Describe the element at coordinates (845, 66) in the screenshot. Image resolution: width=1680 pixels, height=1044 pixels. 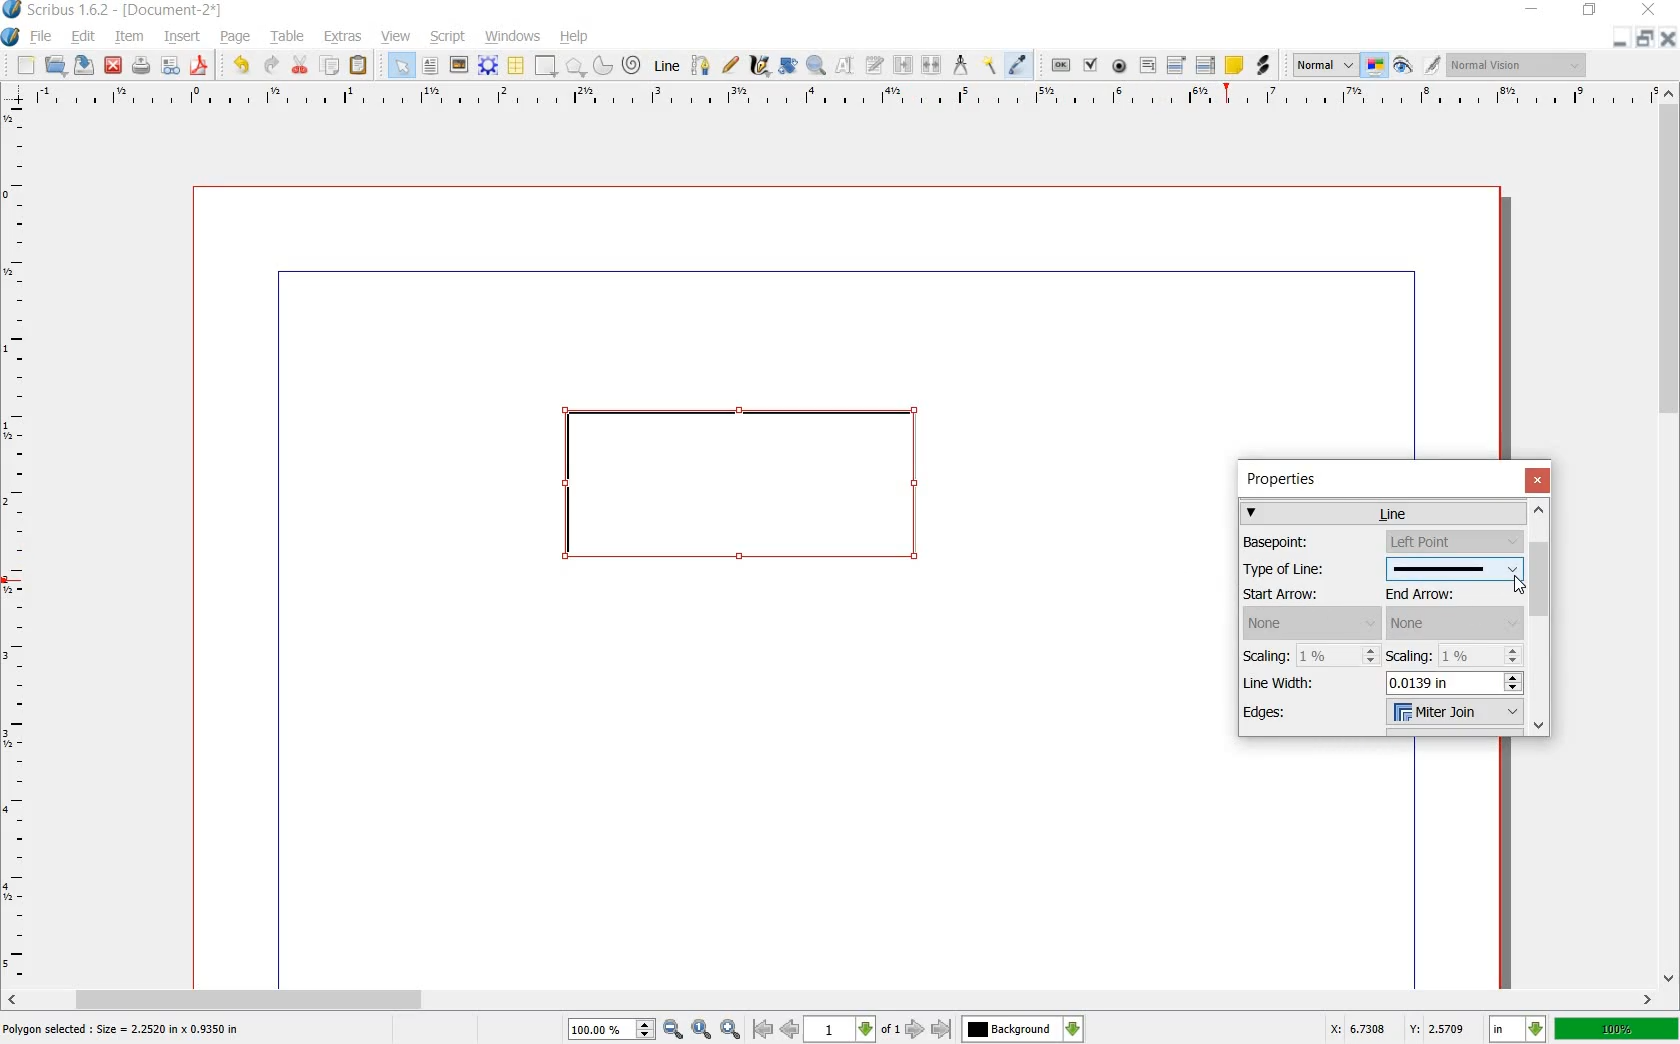
I see `EDIT CONTENTS OF FRAME` at that location.